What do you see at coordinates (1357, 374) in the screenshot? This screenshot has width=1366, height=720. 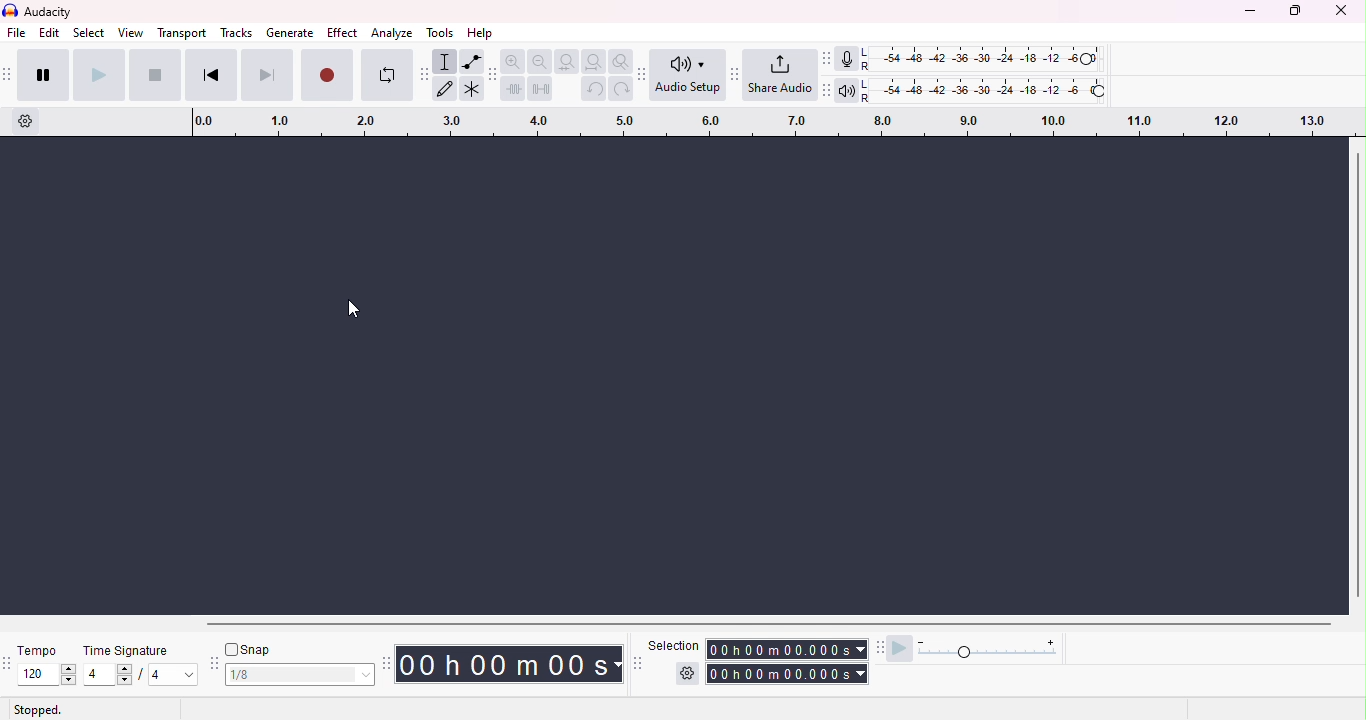 I see `vertical scroll bar` at bounding box center [1357, 374].